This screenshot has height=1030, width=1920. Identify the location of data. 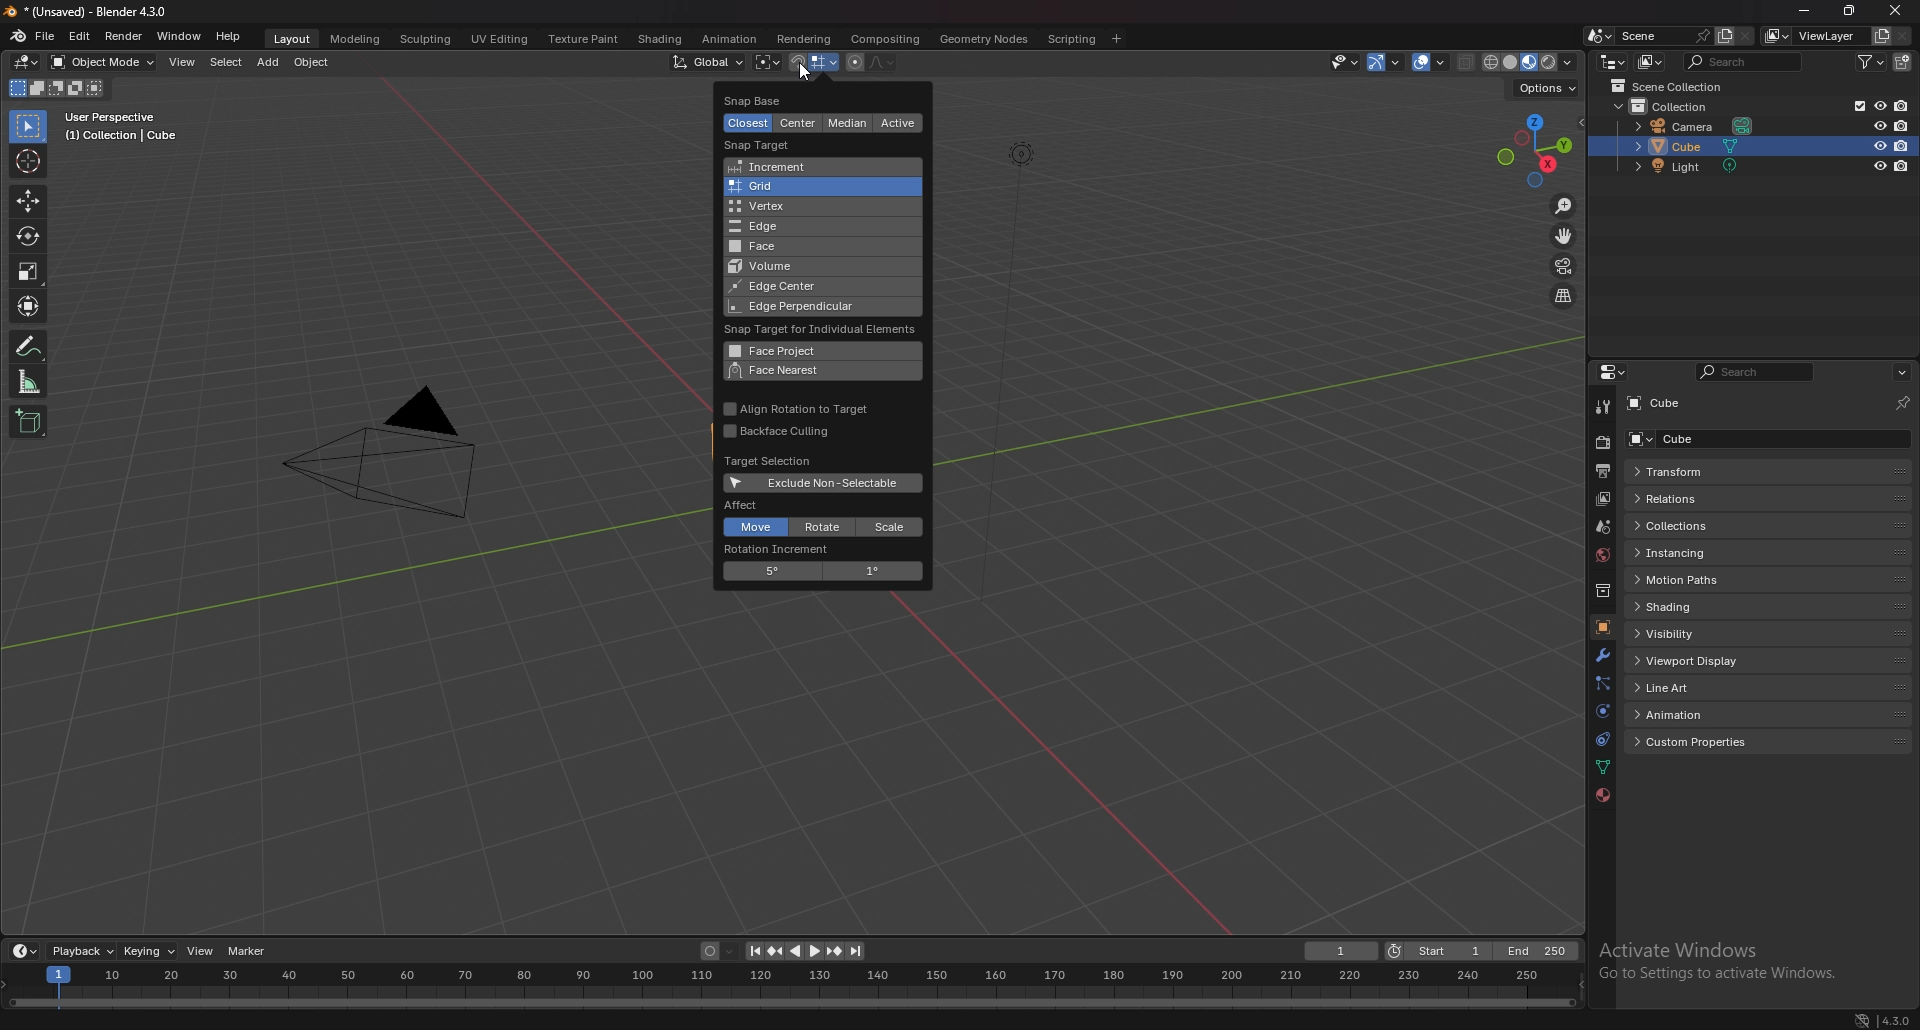
(1605, 766).